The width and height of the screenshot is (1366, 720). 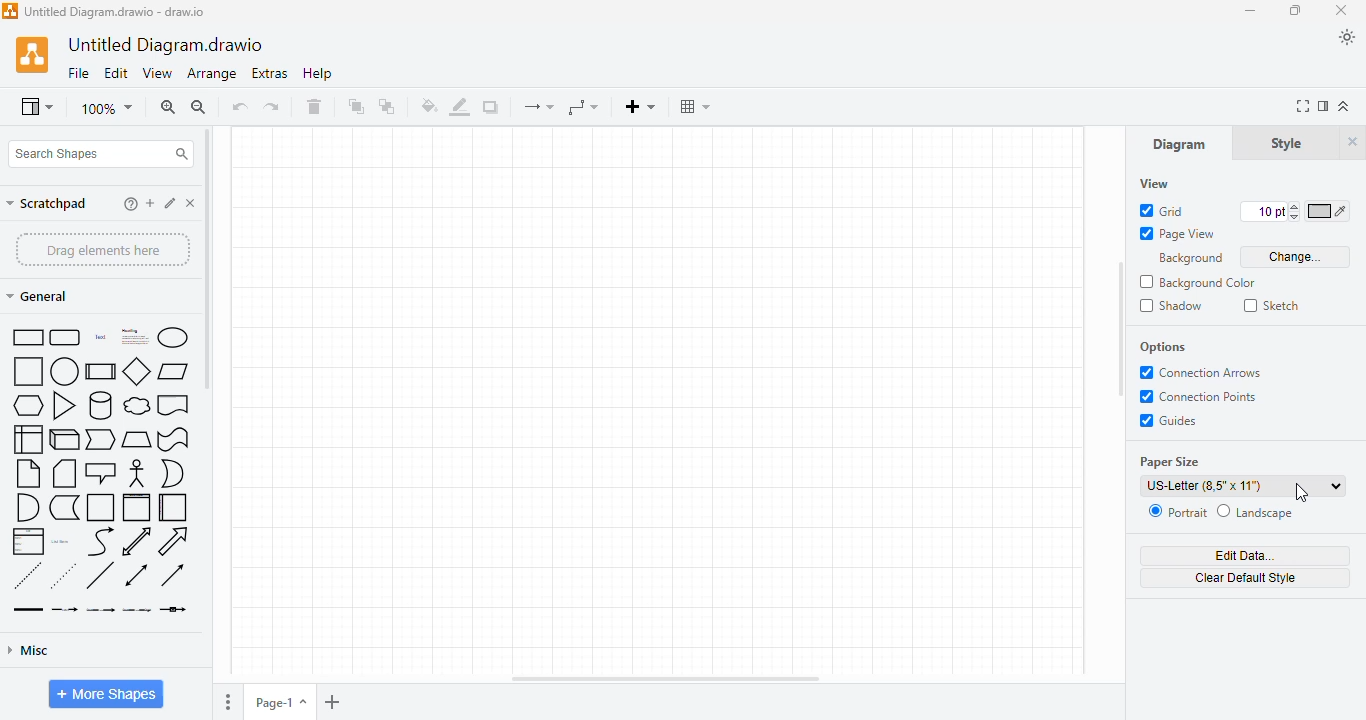 What do you see at coordinates (137, 406) in the screenshot?
I see `cloud` at bounding box center [137, 406].